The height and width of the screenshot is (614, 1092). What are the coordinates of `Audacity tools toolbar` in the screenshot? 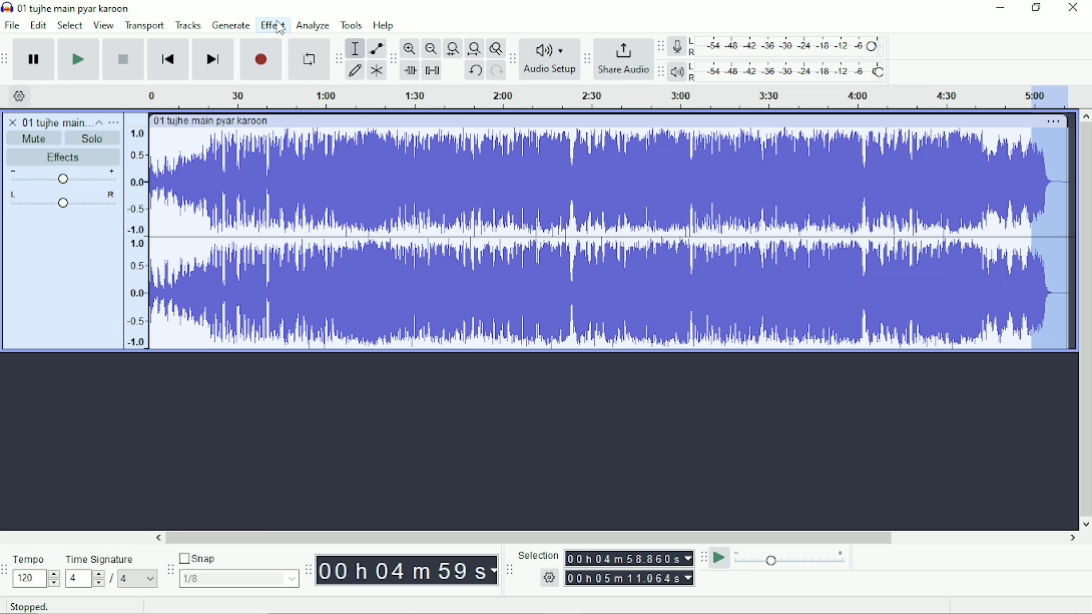 It's located at (338, 58).